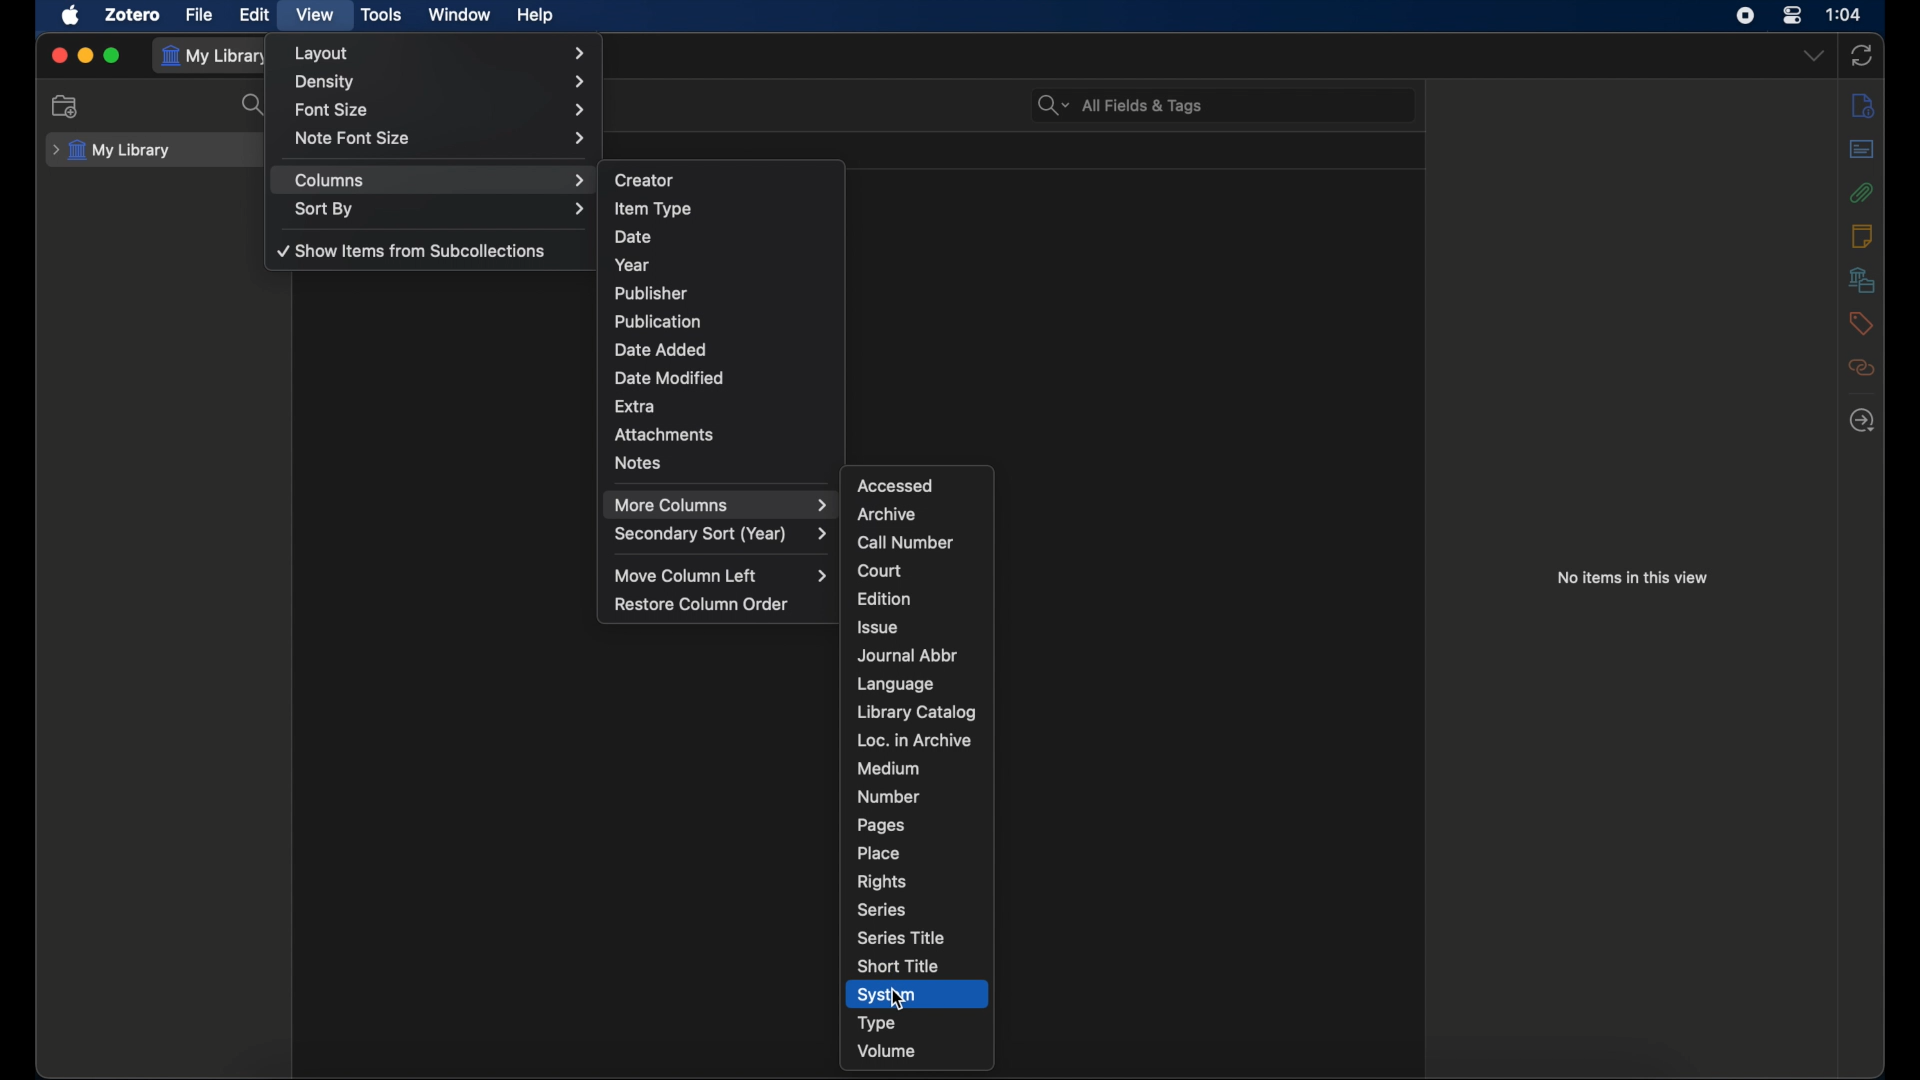  Describe the element at coordinates (899, 937) in the screenshot. I see `series title` at that location.